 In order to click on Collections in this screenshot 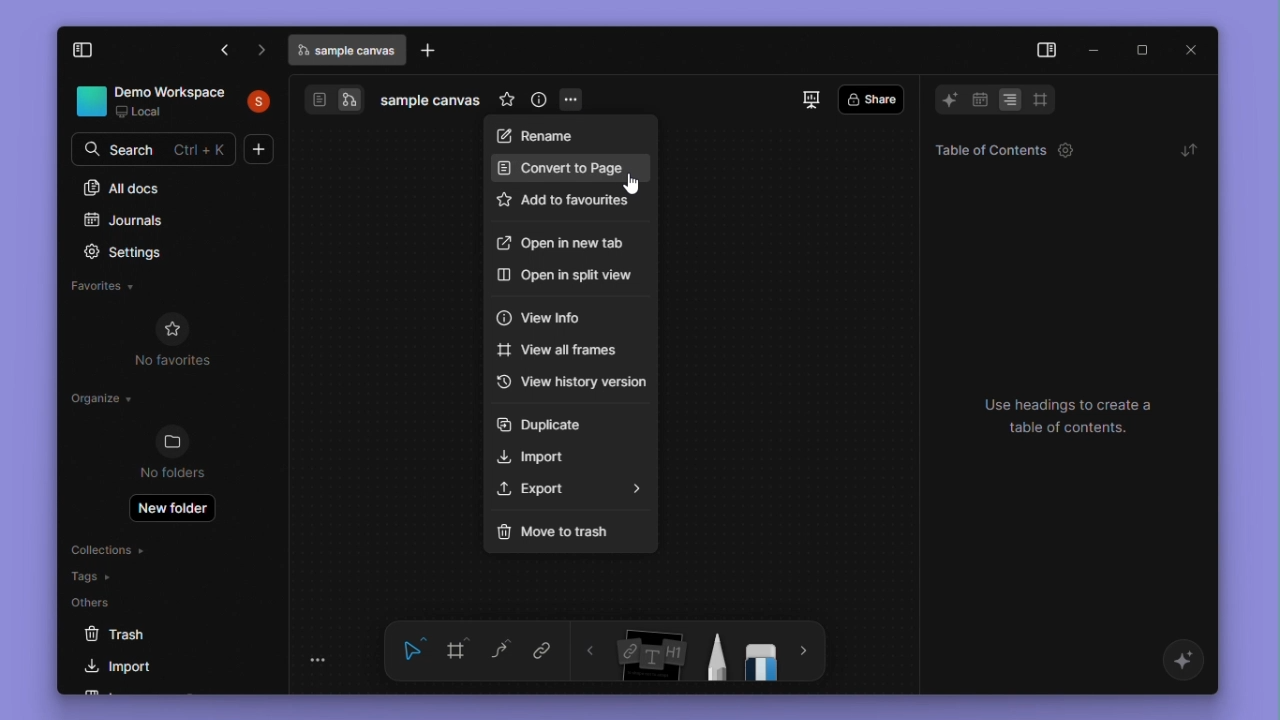, I will do `click(107, 548)`.